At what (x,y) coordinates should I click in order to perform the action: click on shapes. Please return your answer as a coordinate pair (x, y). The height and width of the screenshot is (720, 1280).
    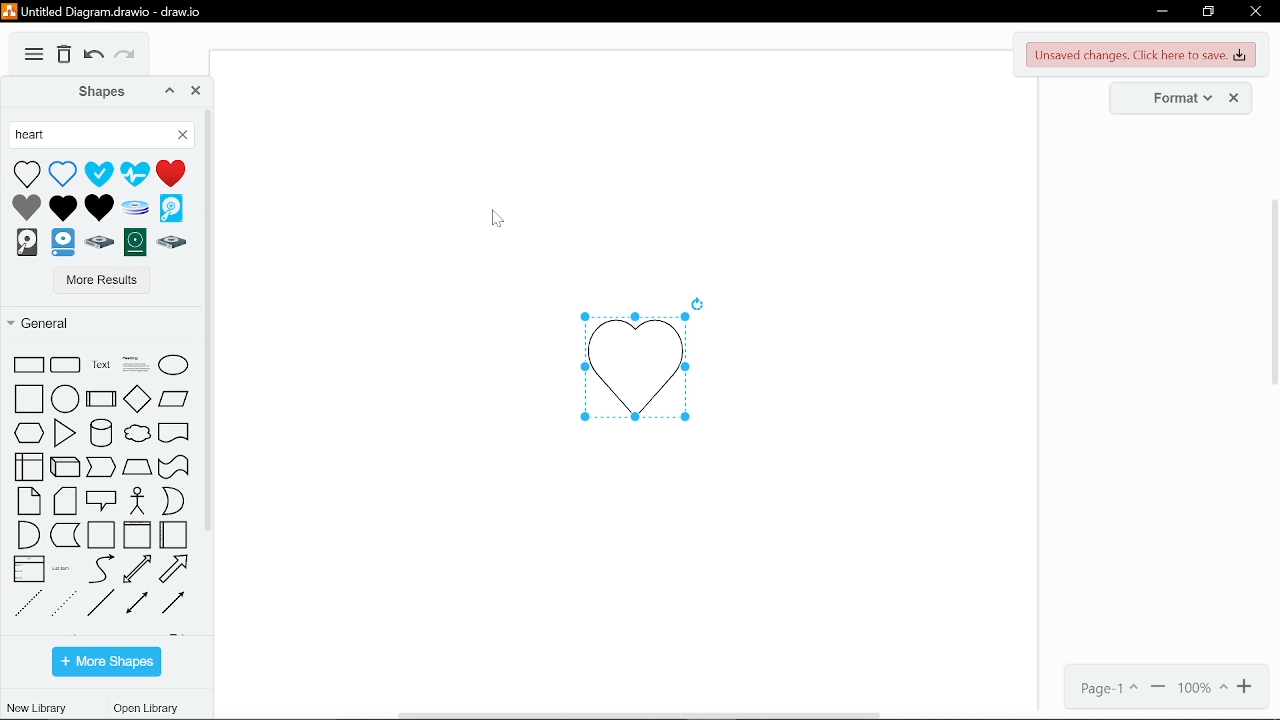
    Looking at the image, I should click on (91, 91).